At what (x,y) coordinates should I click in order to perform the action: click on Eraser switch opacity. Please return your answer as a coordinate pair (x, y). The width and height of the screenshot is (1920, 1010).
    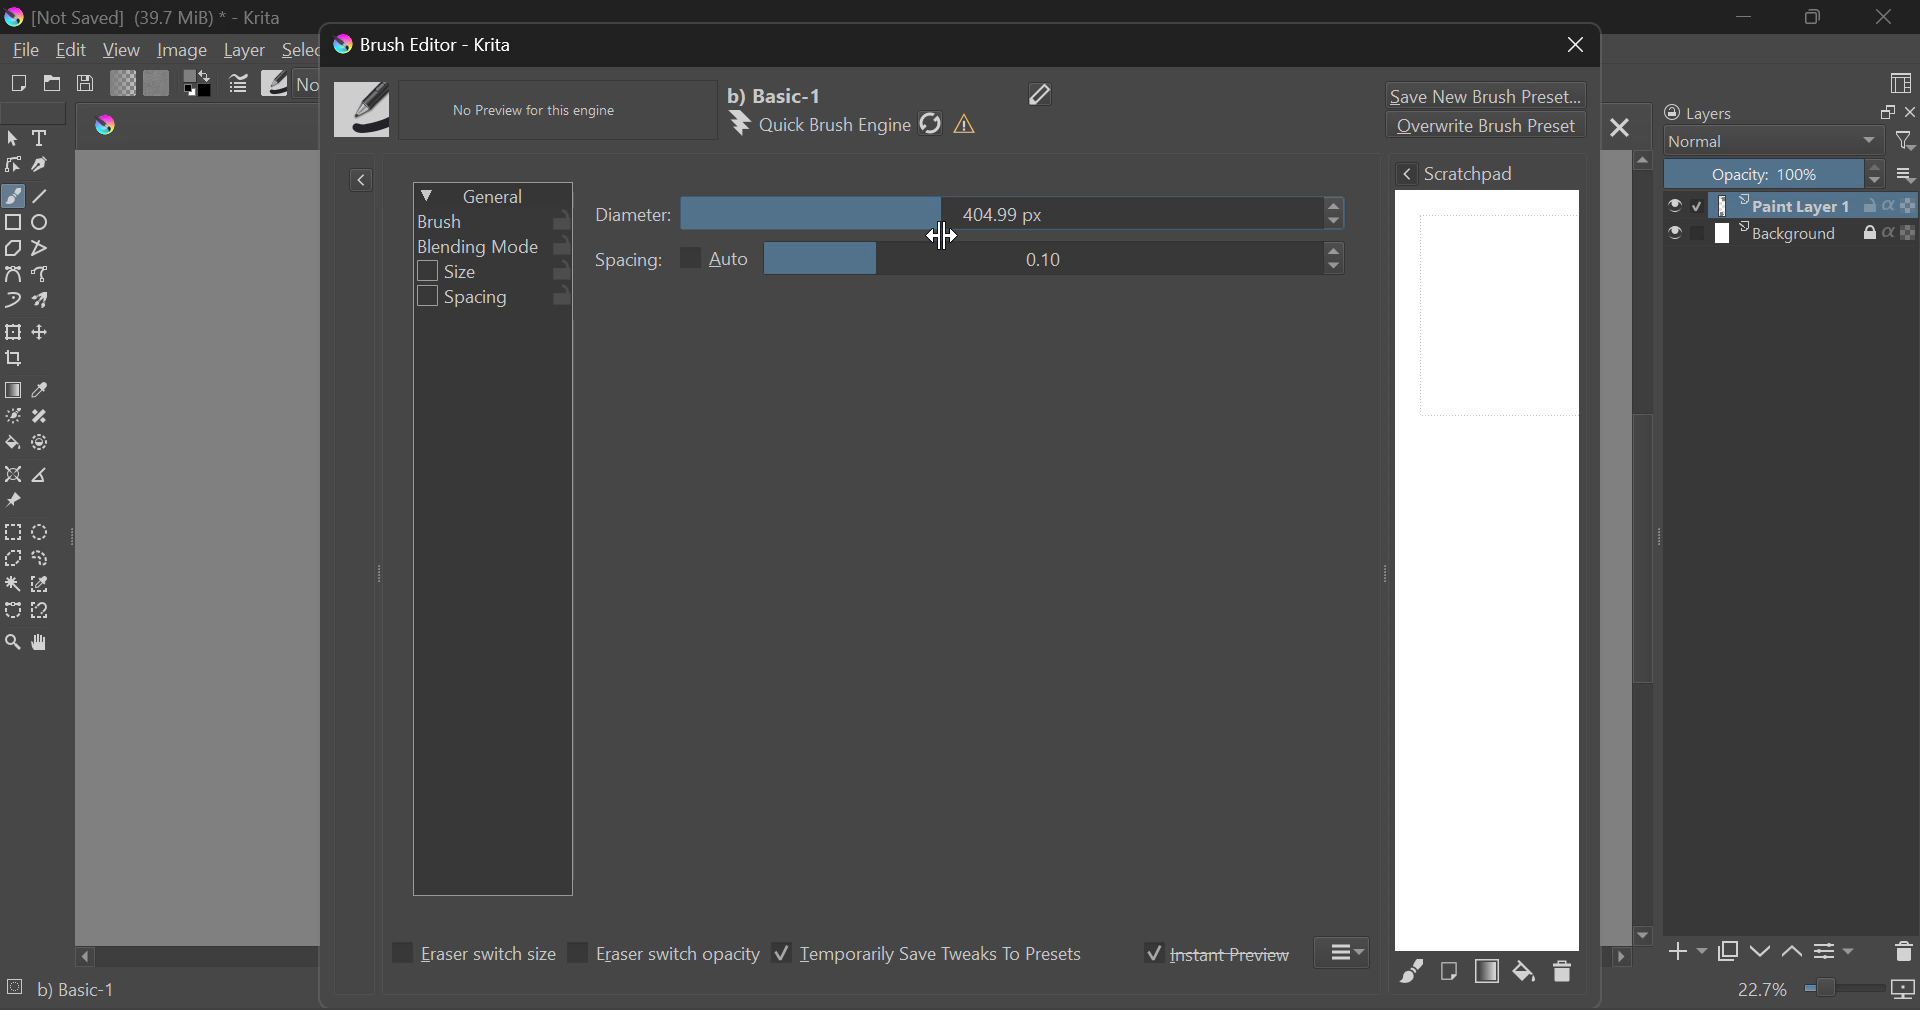
    Looking at the image, I should click on (666, 955).